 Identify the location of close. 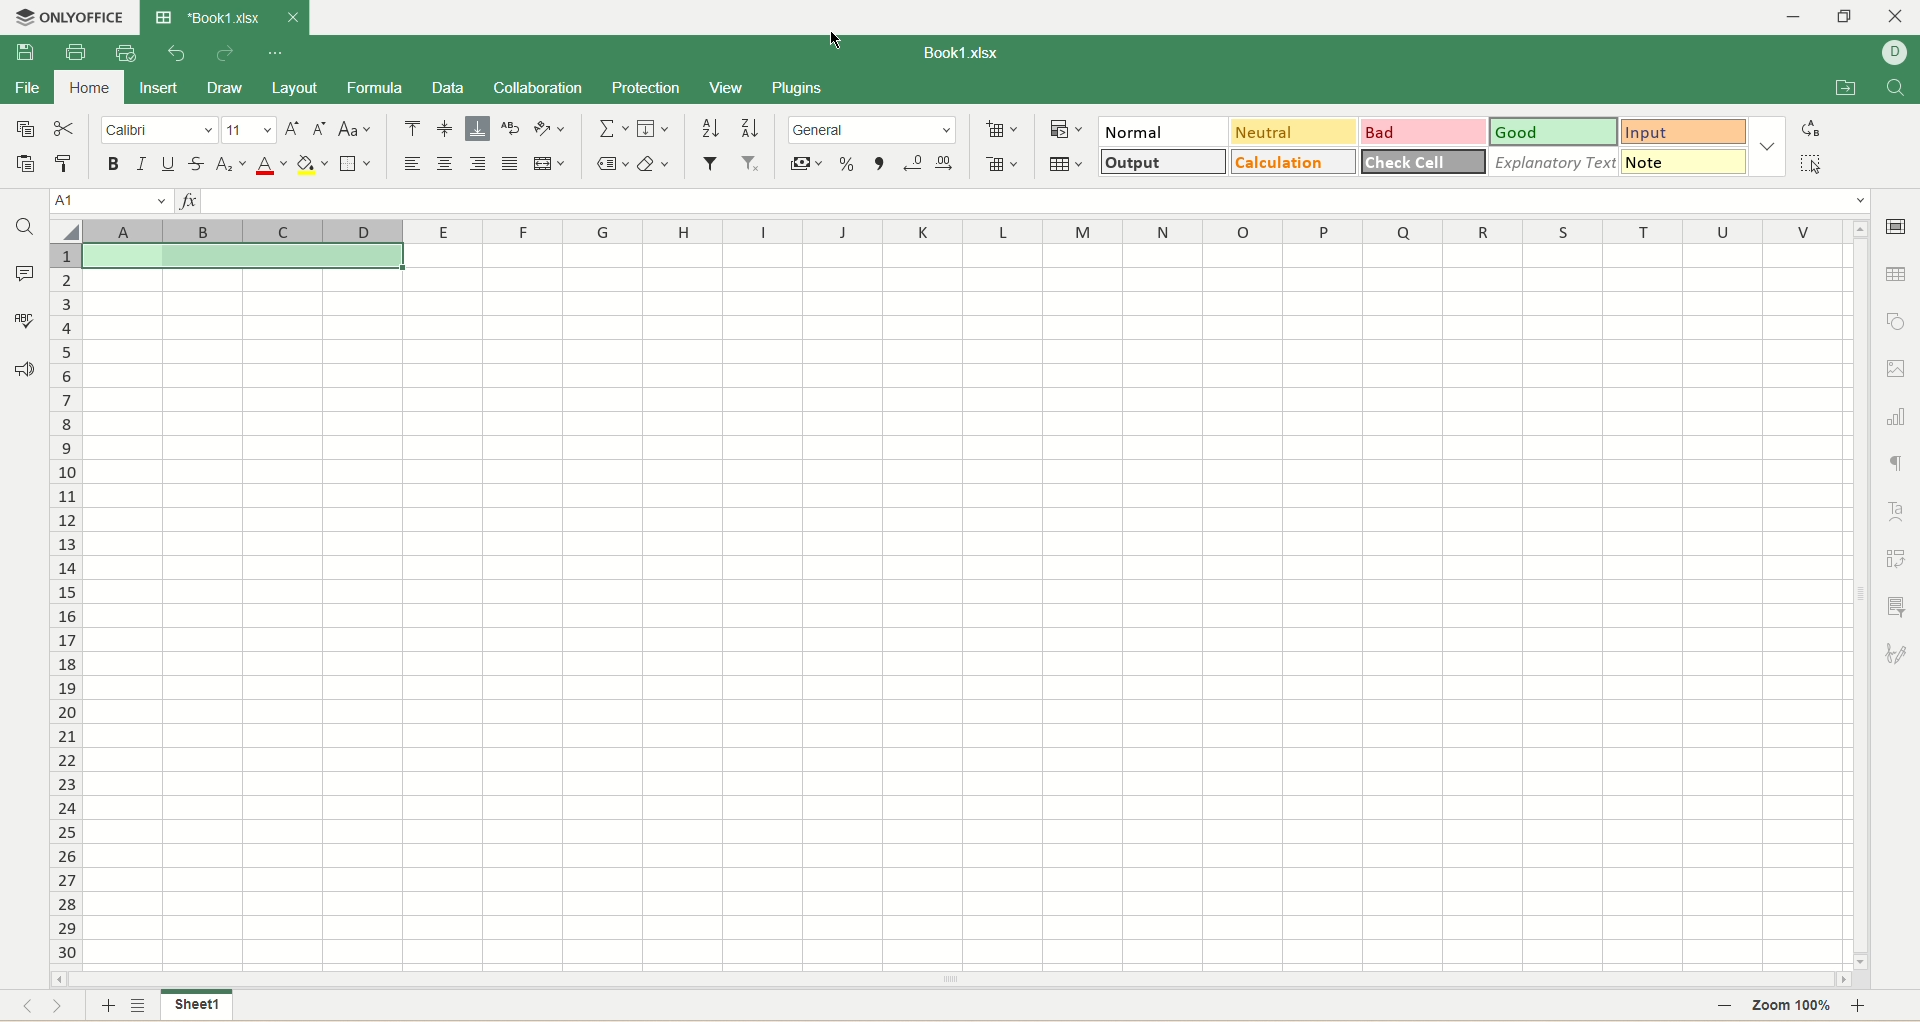
(1898, 15).